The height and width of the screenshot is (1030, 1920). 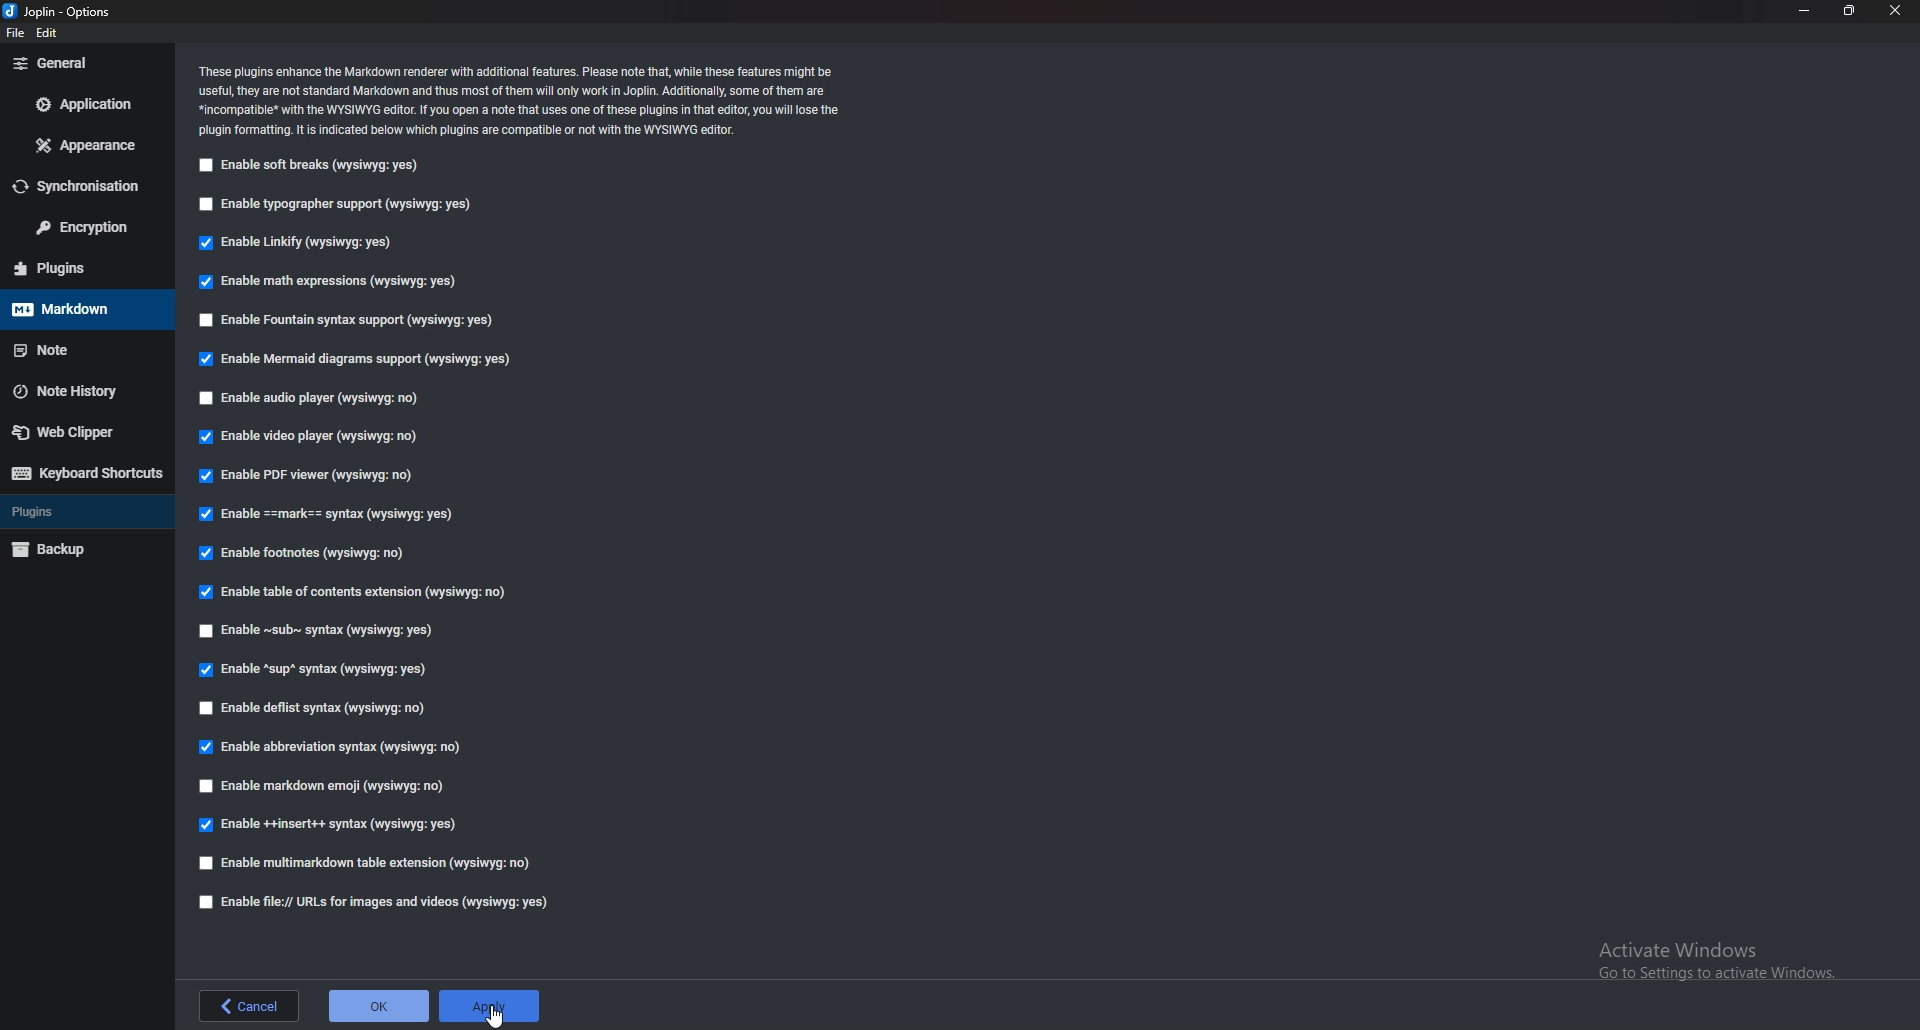 I want to click on cursor, so click(x=498, y=1016).